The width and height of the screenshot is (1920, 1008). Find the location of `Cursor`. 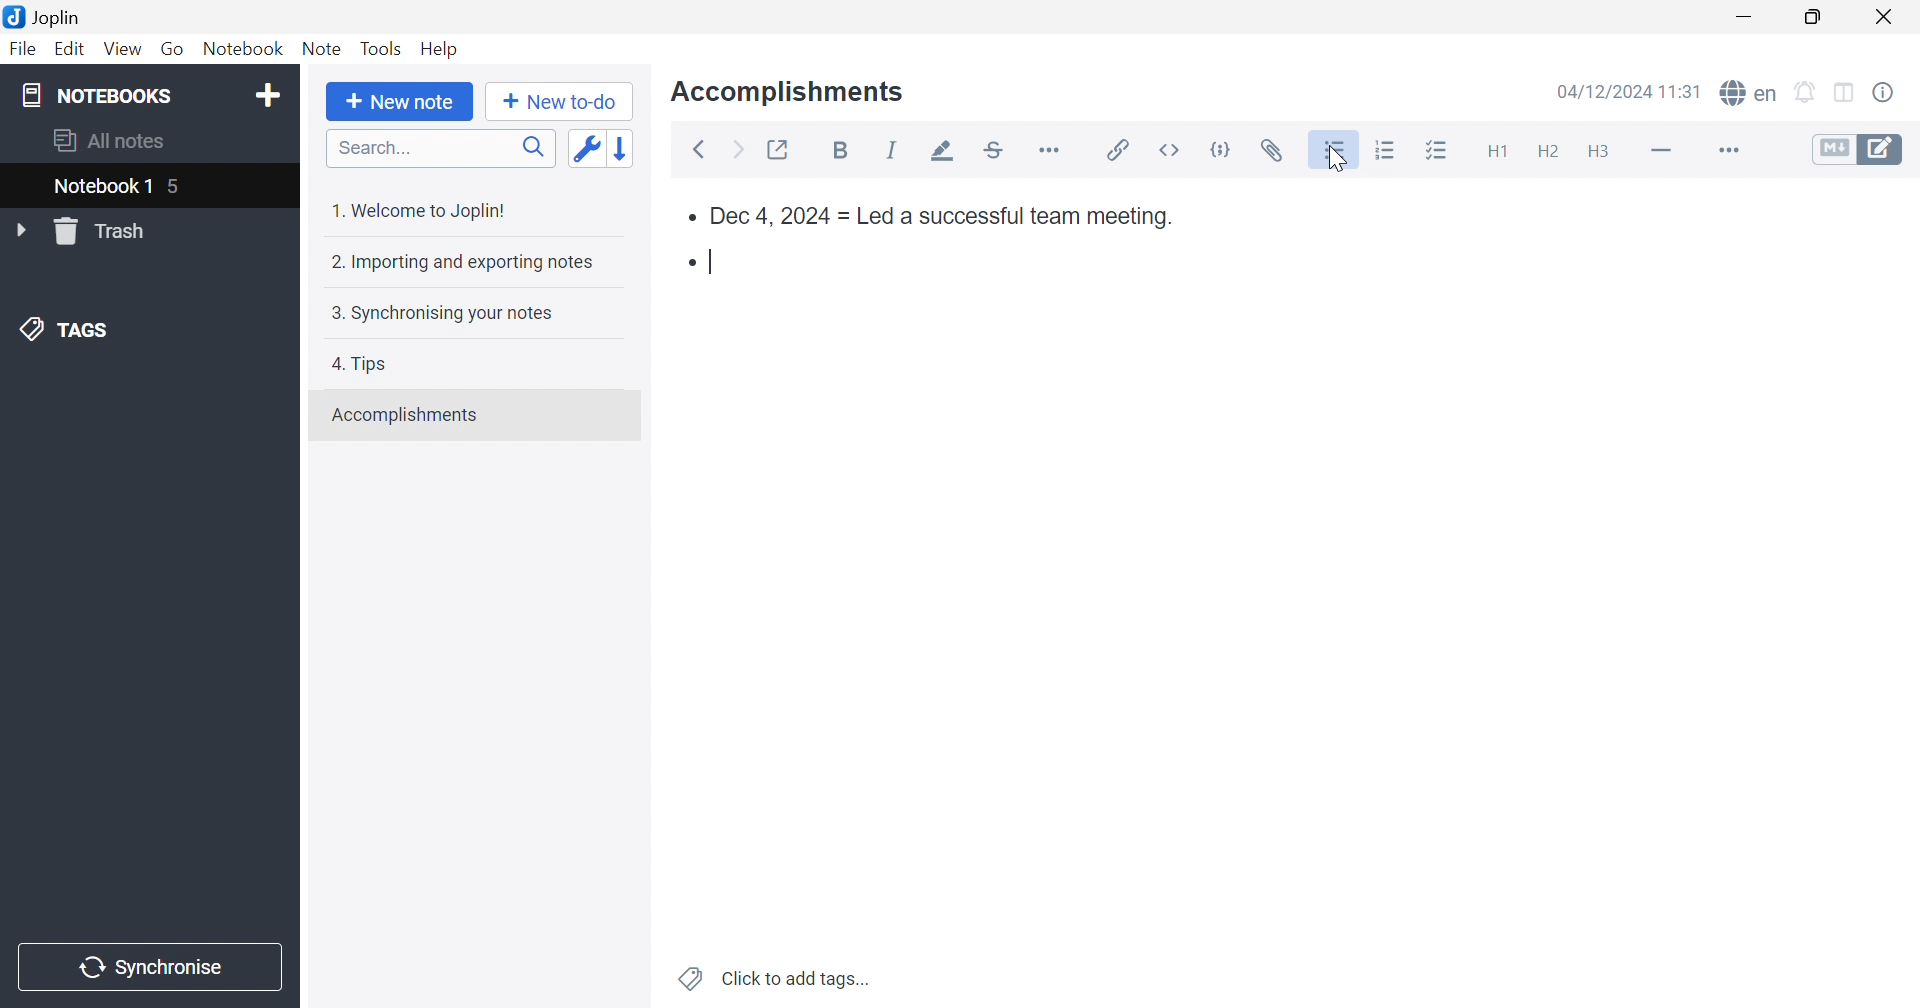

Cursor is located at coordinates (1331, 161).